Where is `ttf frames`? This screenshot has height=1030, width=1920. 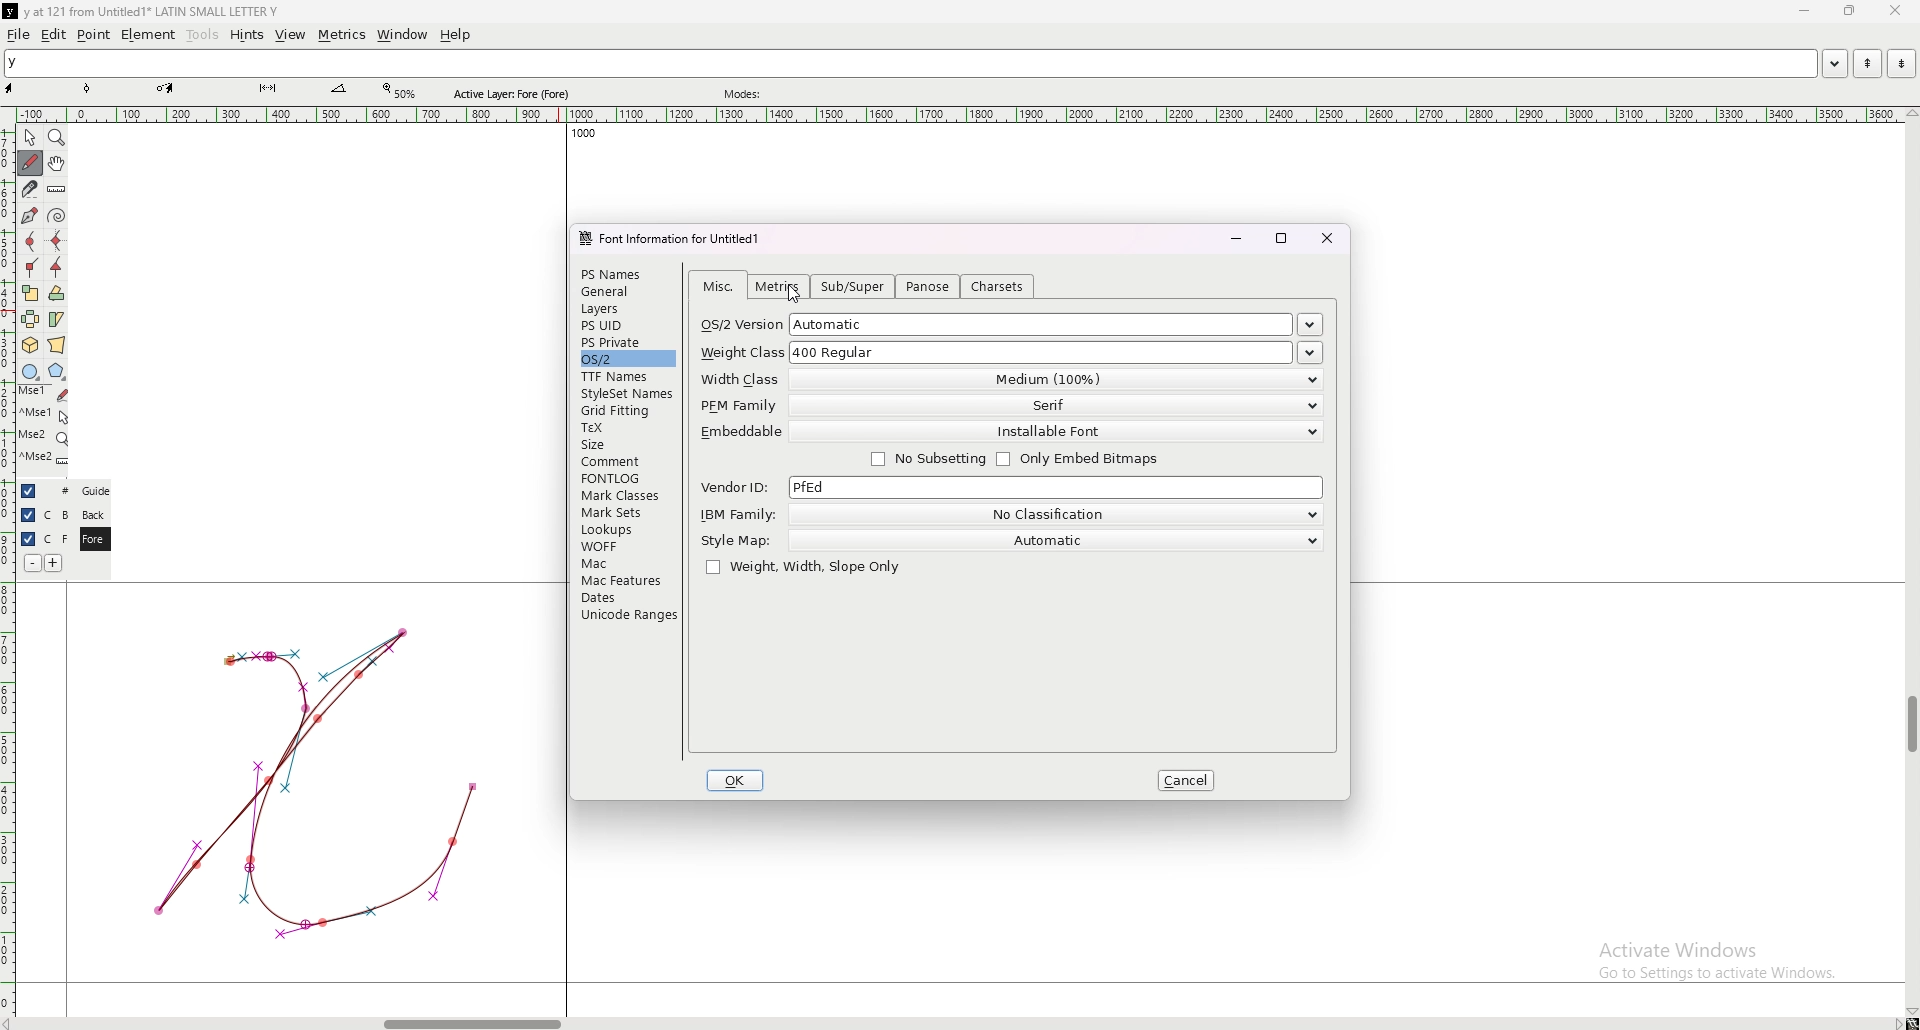 ttf frames is located at coordinates (625, 376).